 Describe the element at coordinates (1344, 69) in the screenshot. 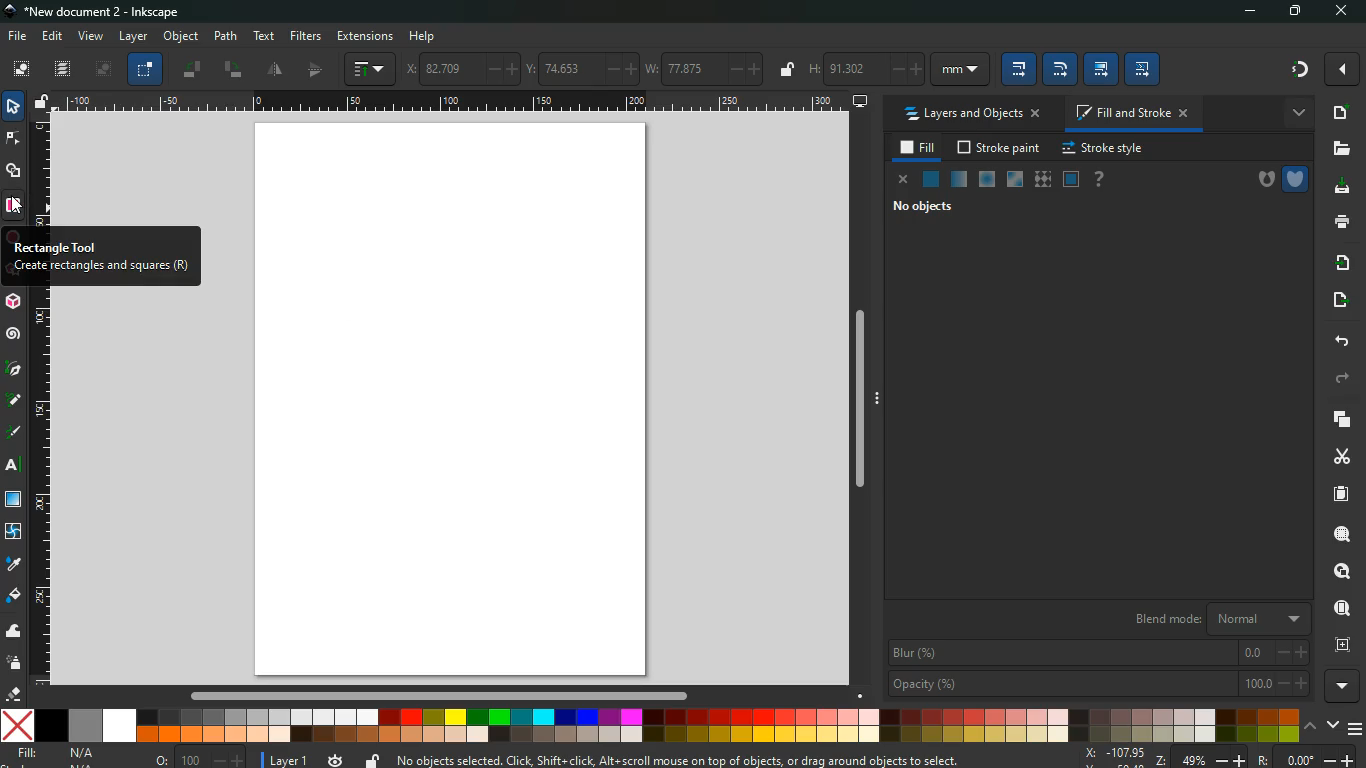

I see `more` at that location.